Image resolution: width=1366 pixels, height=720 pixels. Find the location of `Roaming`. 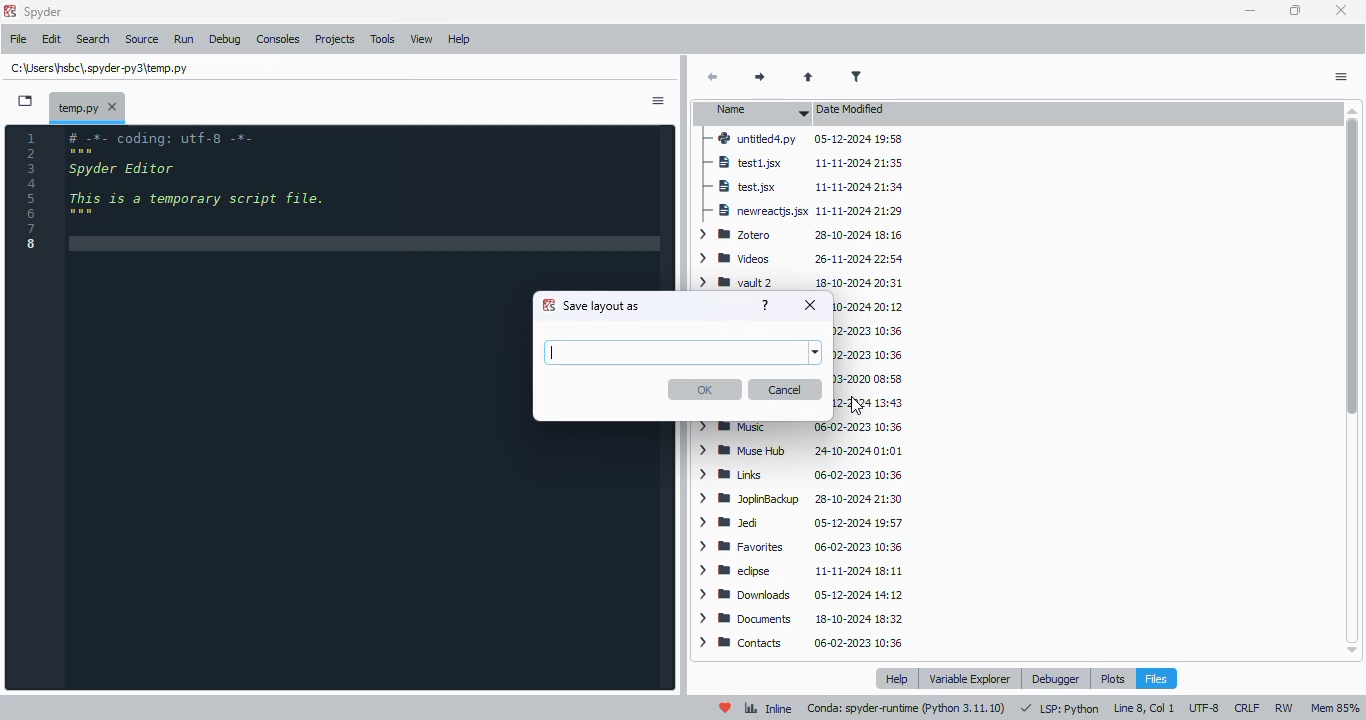

Roaming is located at coordinates (870, 380).